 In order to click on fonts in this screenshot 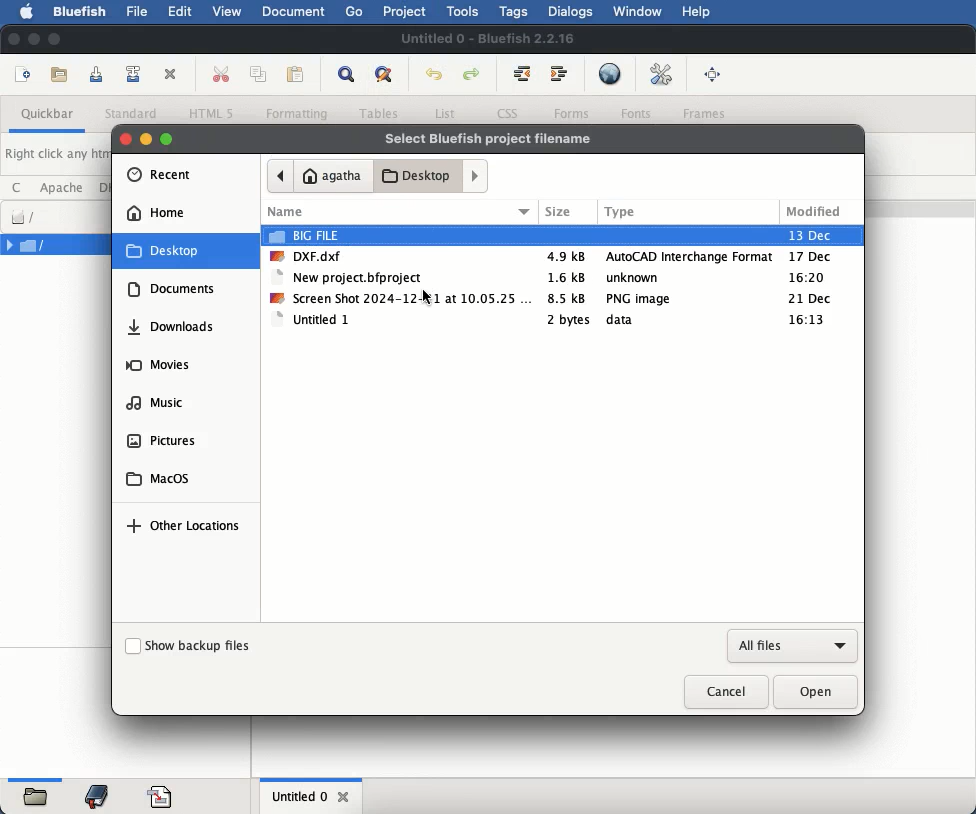, I will do `click(635, 112)`.